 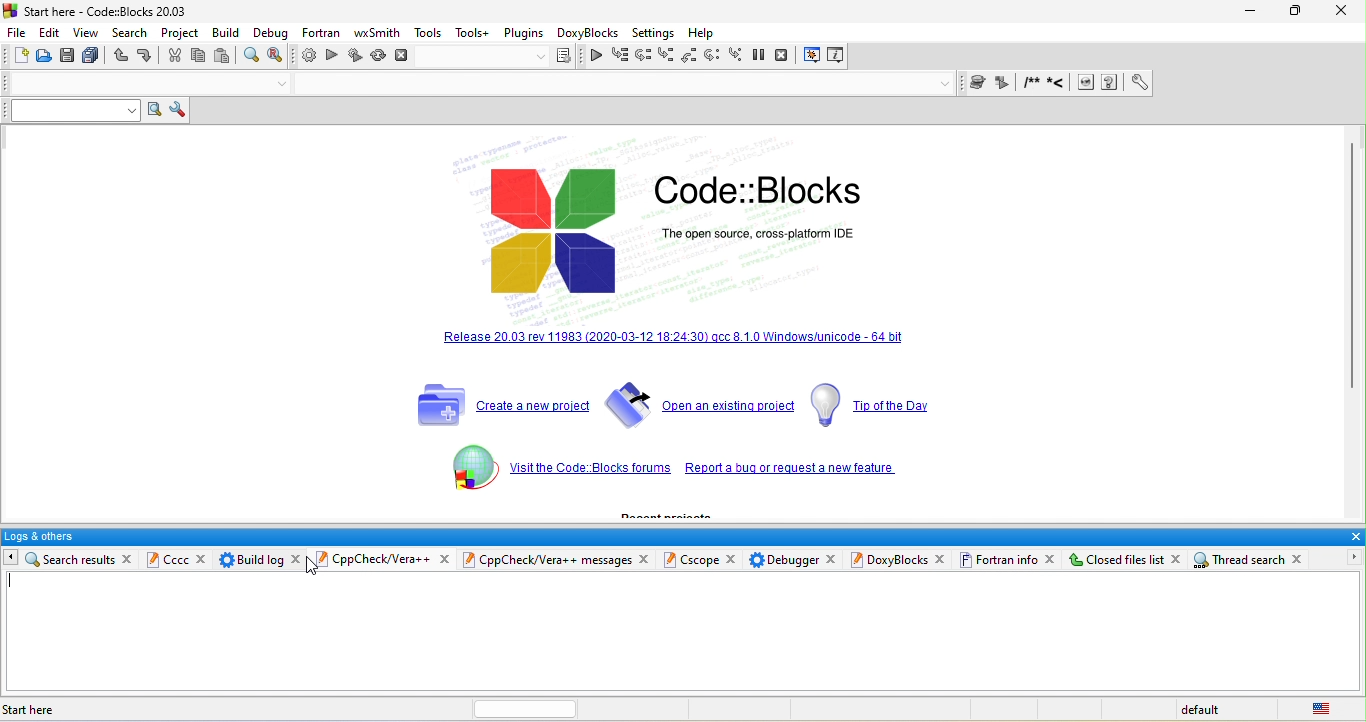 What do you see at coordinates (1305, 557) in the screenshot?
I see `close` at bounding box center [1305, 557].